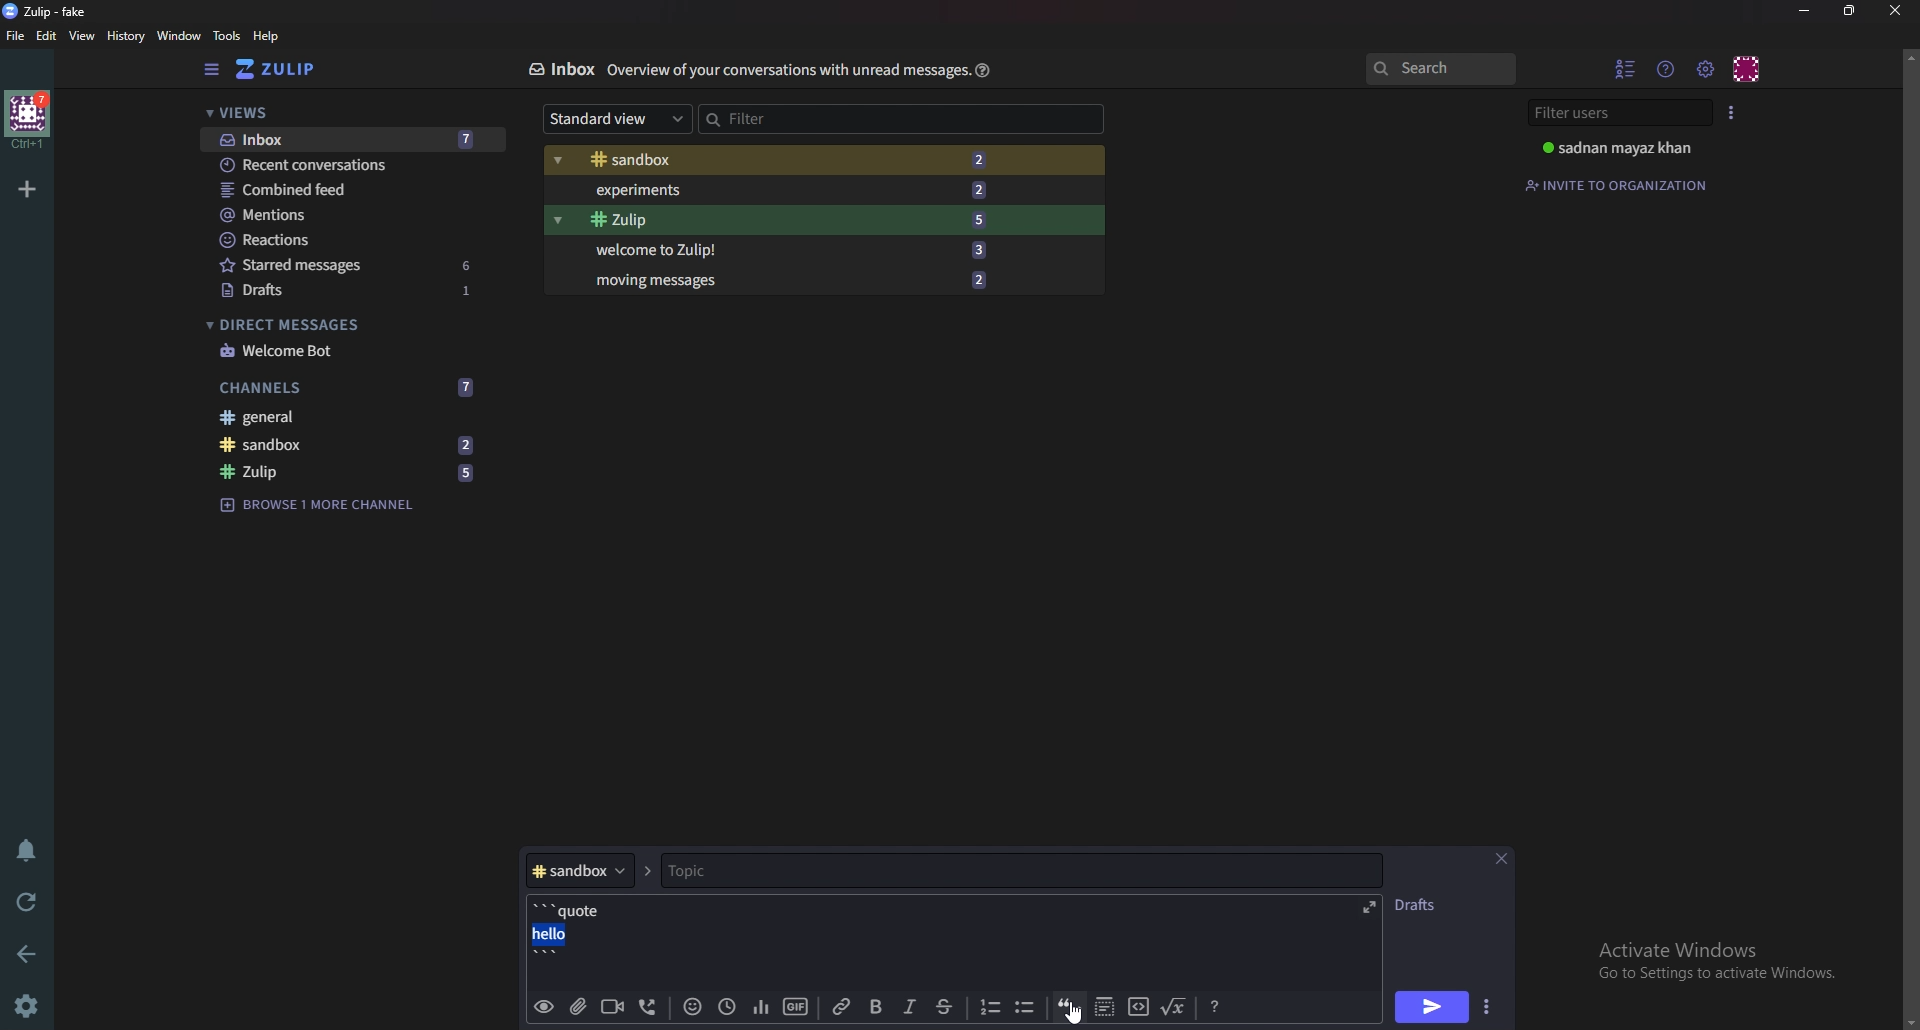 Image resolution: width=1920 pixels, height=1030 pixels. What do you see at coordinates (984, 159) in the screenshot?
I see `2 ` at bounding box center [984, 159].